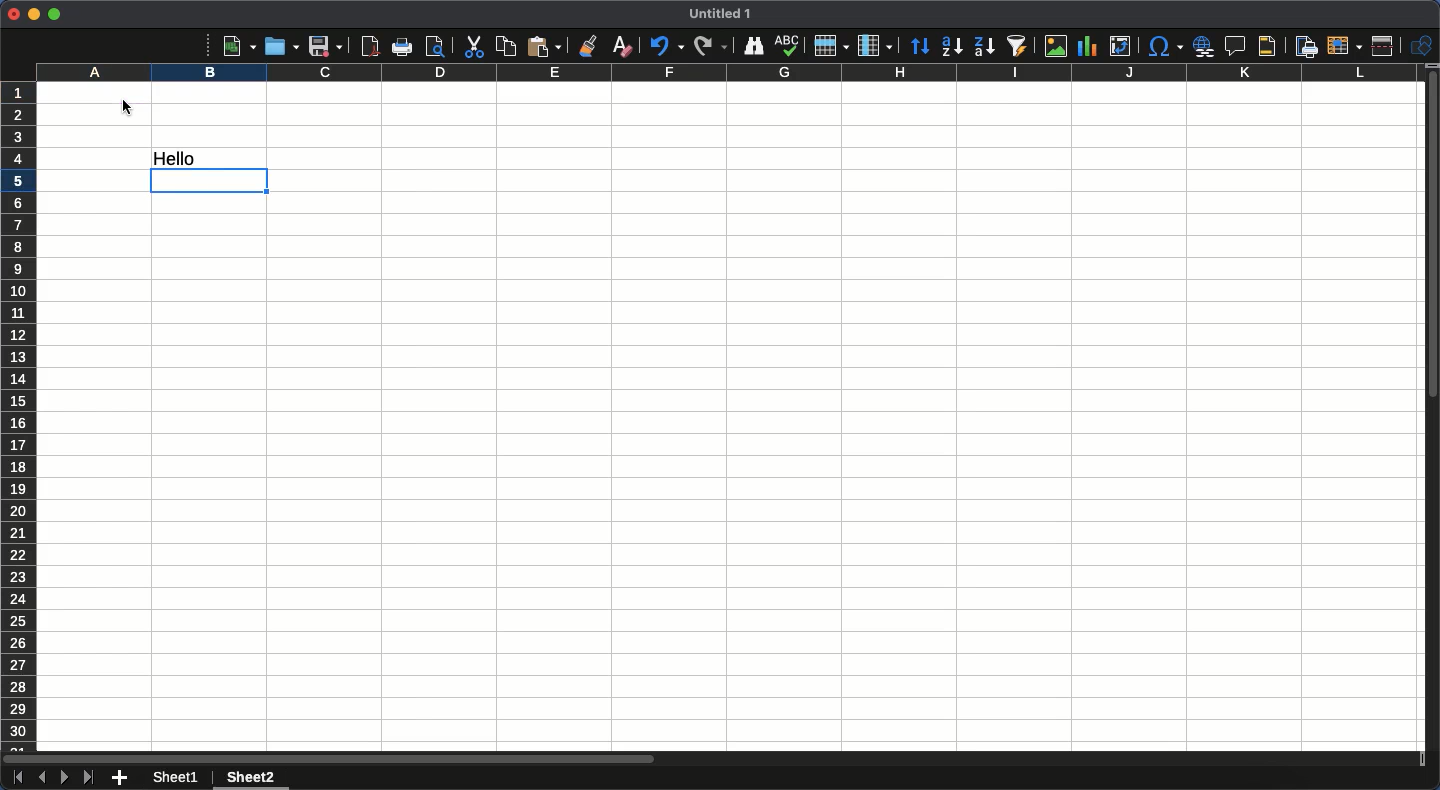 The height and width of the screenshot is (790, 1440). I want to click on Name, so click(723, 13).